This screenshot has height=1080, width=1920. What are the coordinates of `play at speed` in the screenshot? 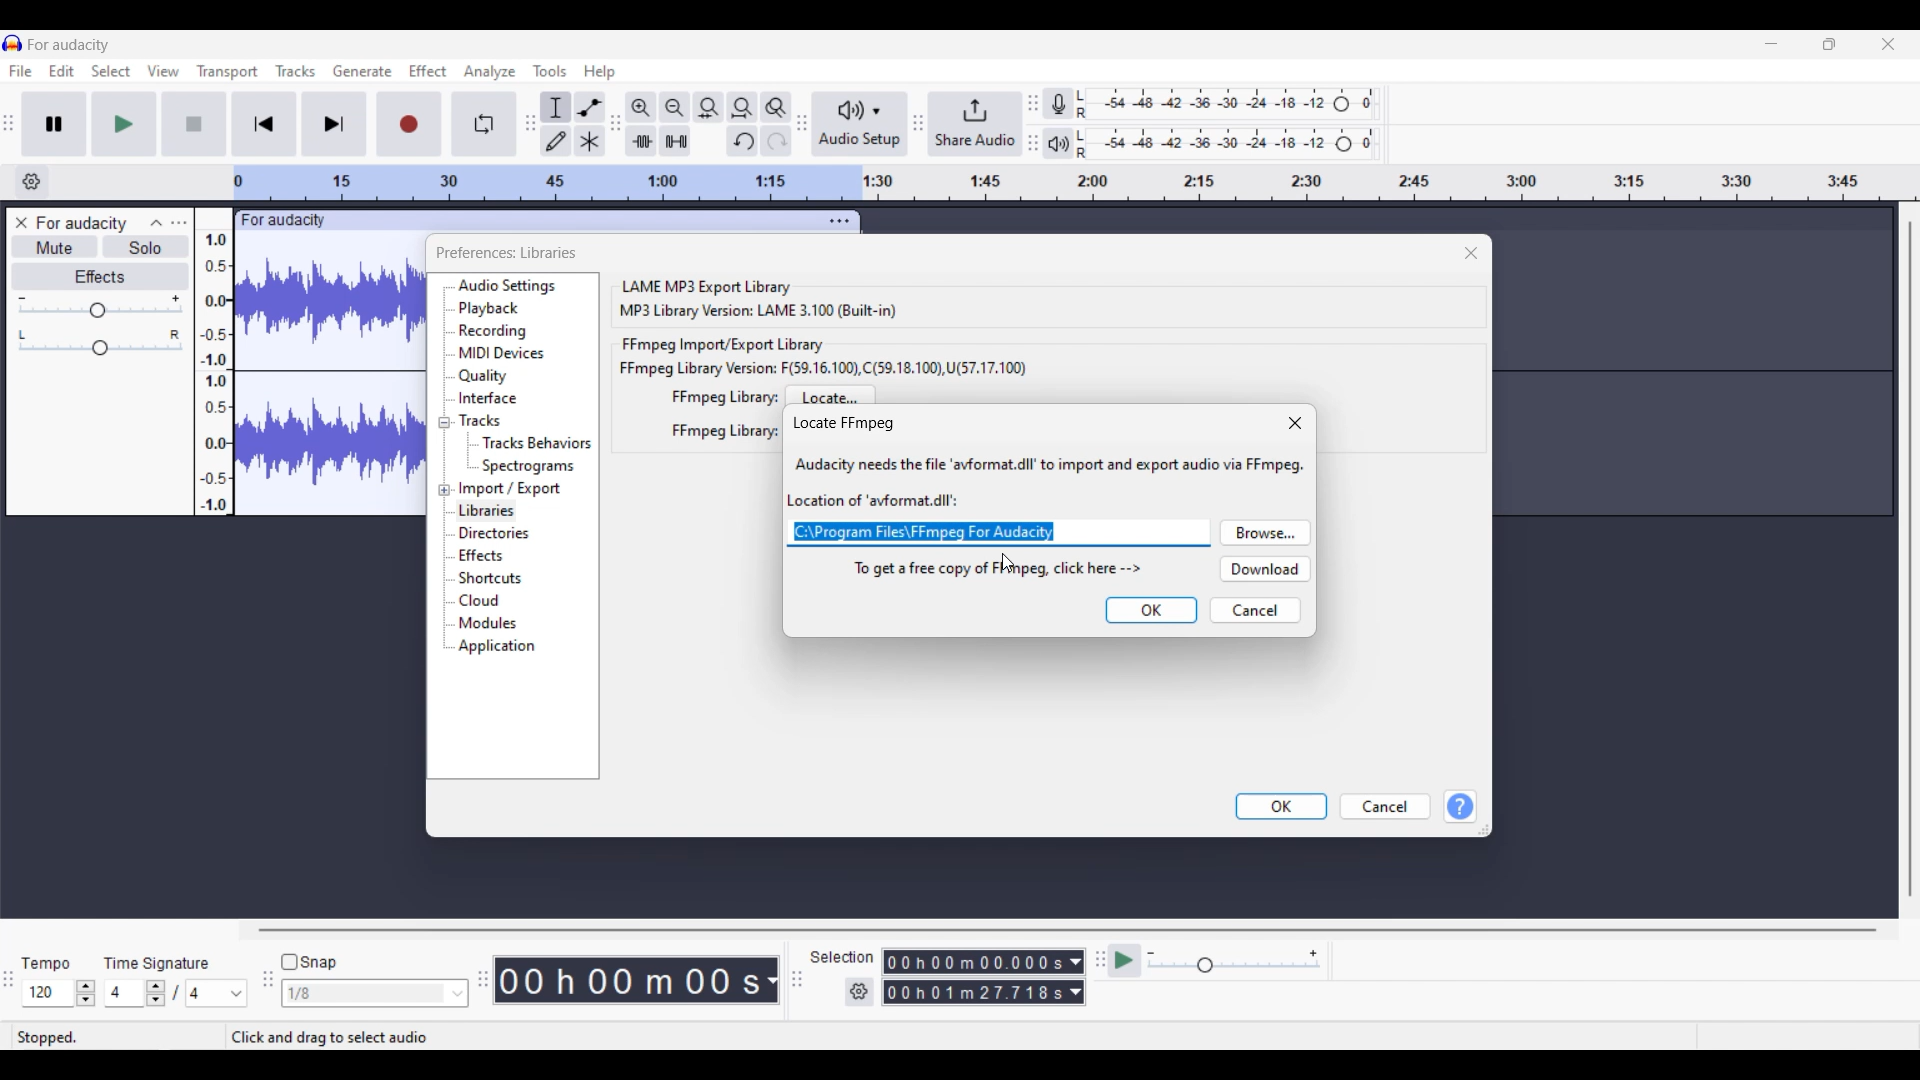 It's located at (1124, 959).